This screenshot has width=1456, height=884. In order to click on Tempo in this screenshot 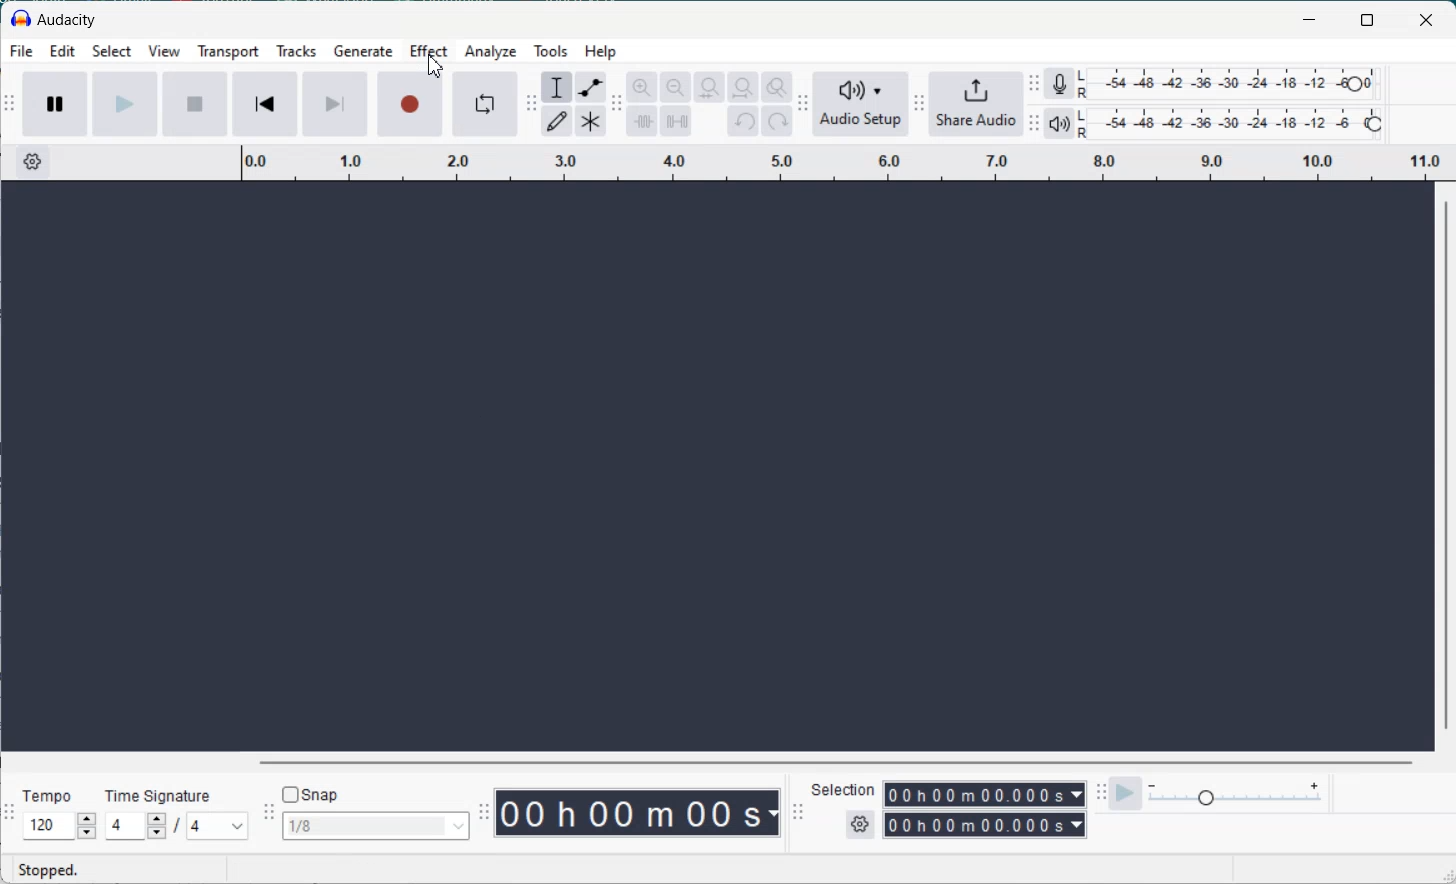, I will do `click(50, 791)`.